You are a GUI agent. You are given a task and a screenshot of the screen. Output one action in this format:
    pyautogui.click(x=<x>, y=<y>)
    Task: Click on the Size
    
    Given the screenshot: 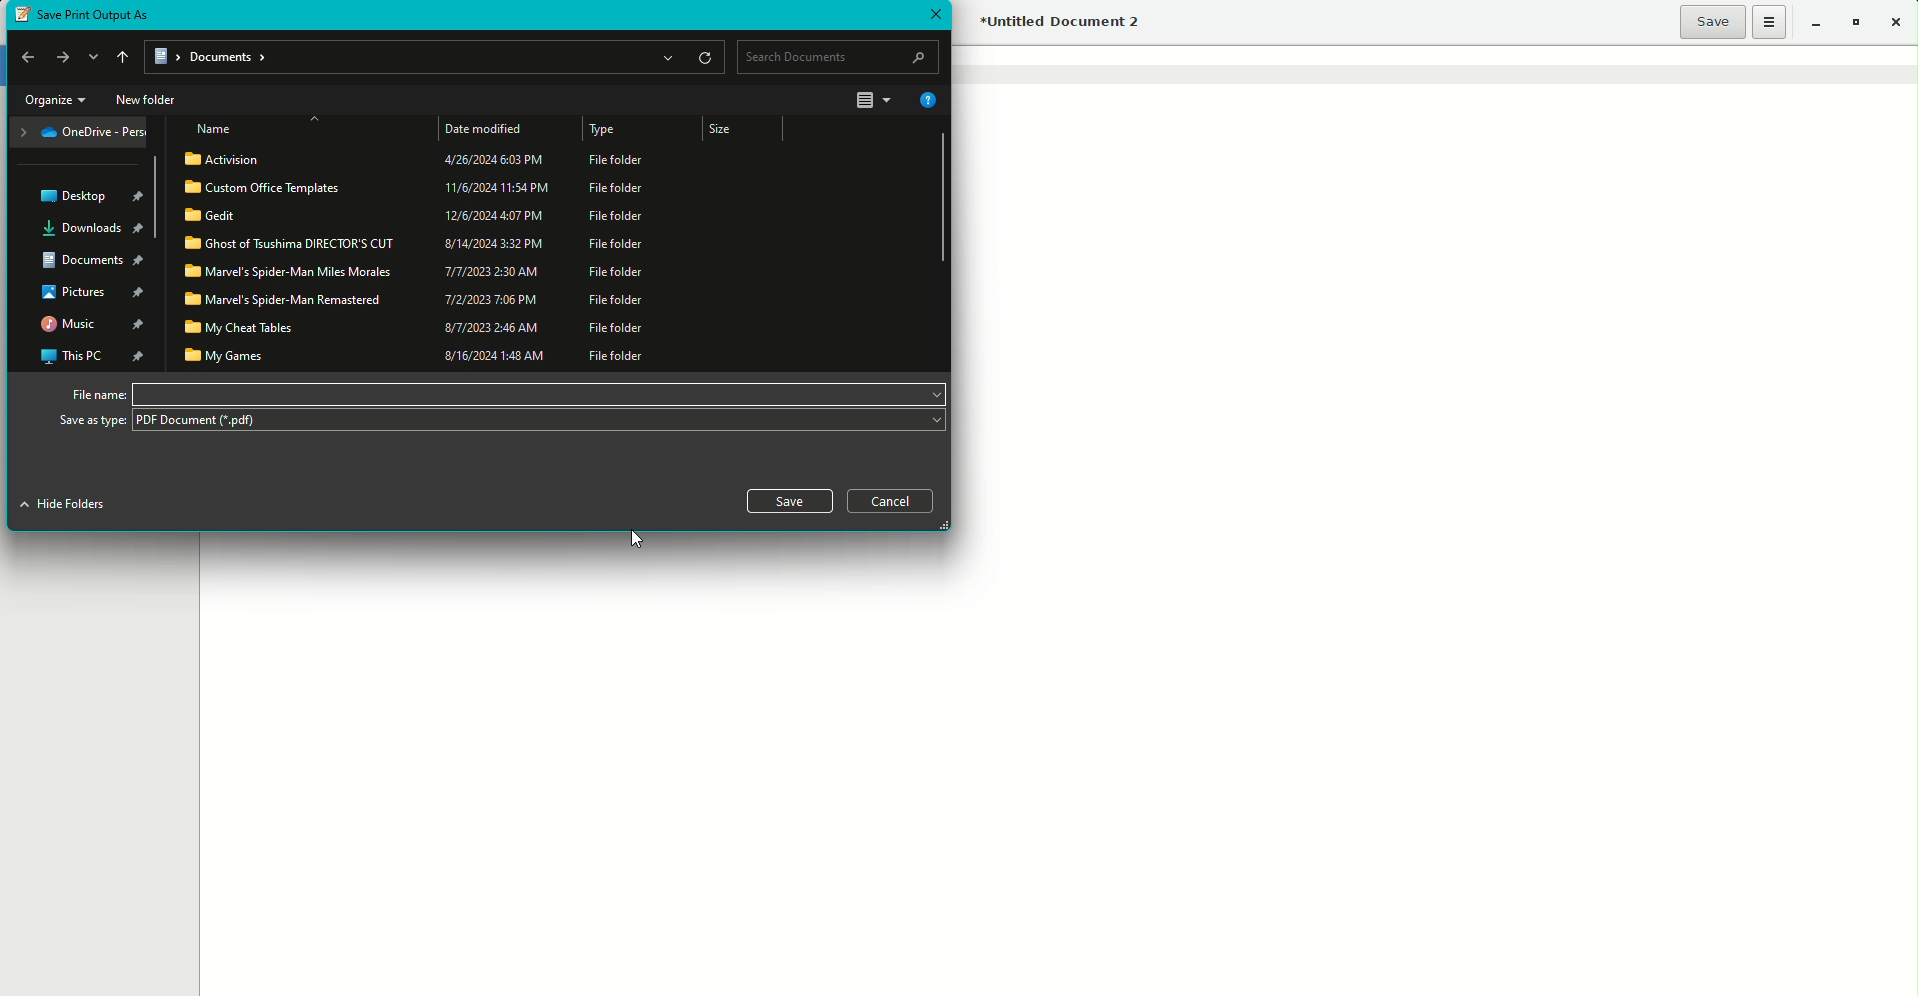 What is the action you would take?
    pyautogui.click(x=734, y=130)
    